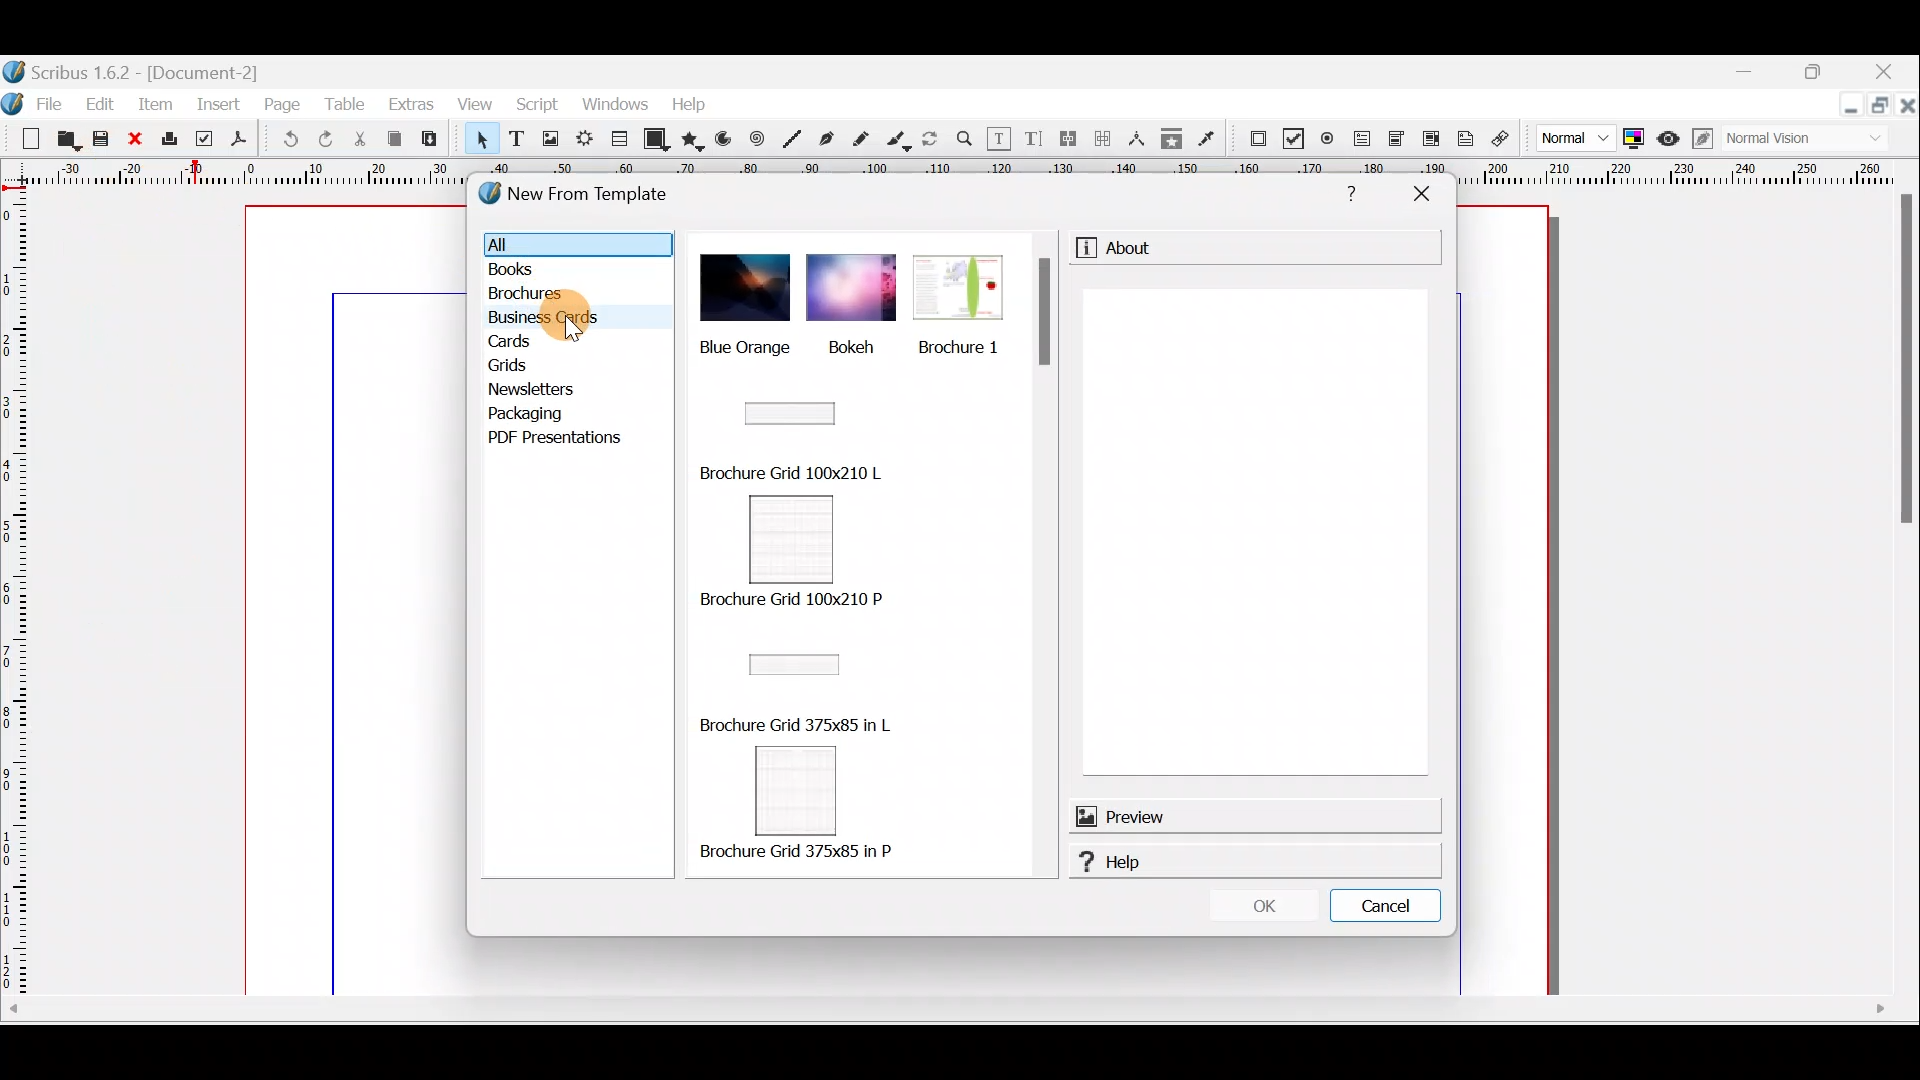 The image size is (1920, 1080). I want to click on Preview, so click(1253, 815).